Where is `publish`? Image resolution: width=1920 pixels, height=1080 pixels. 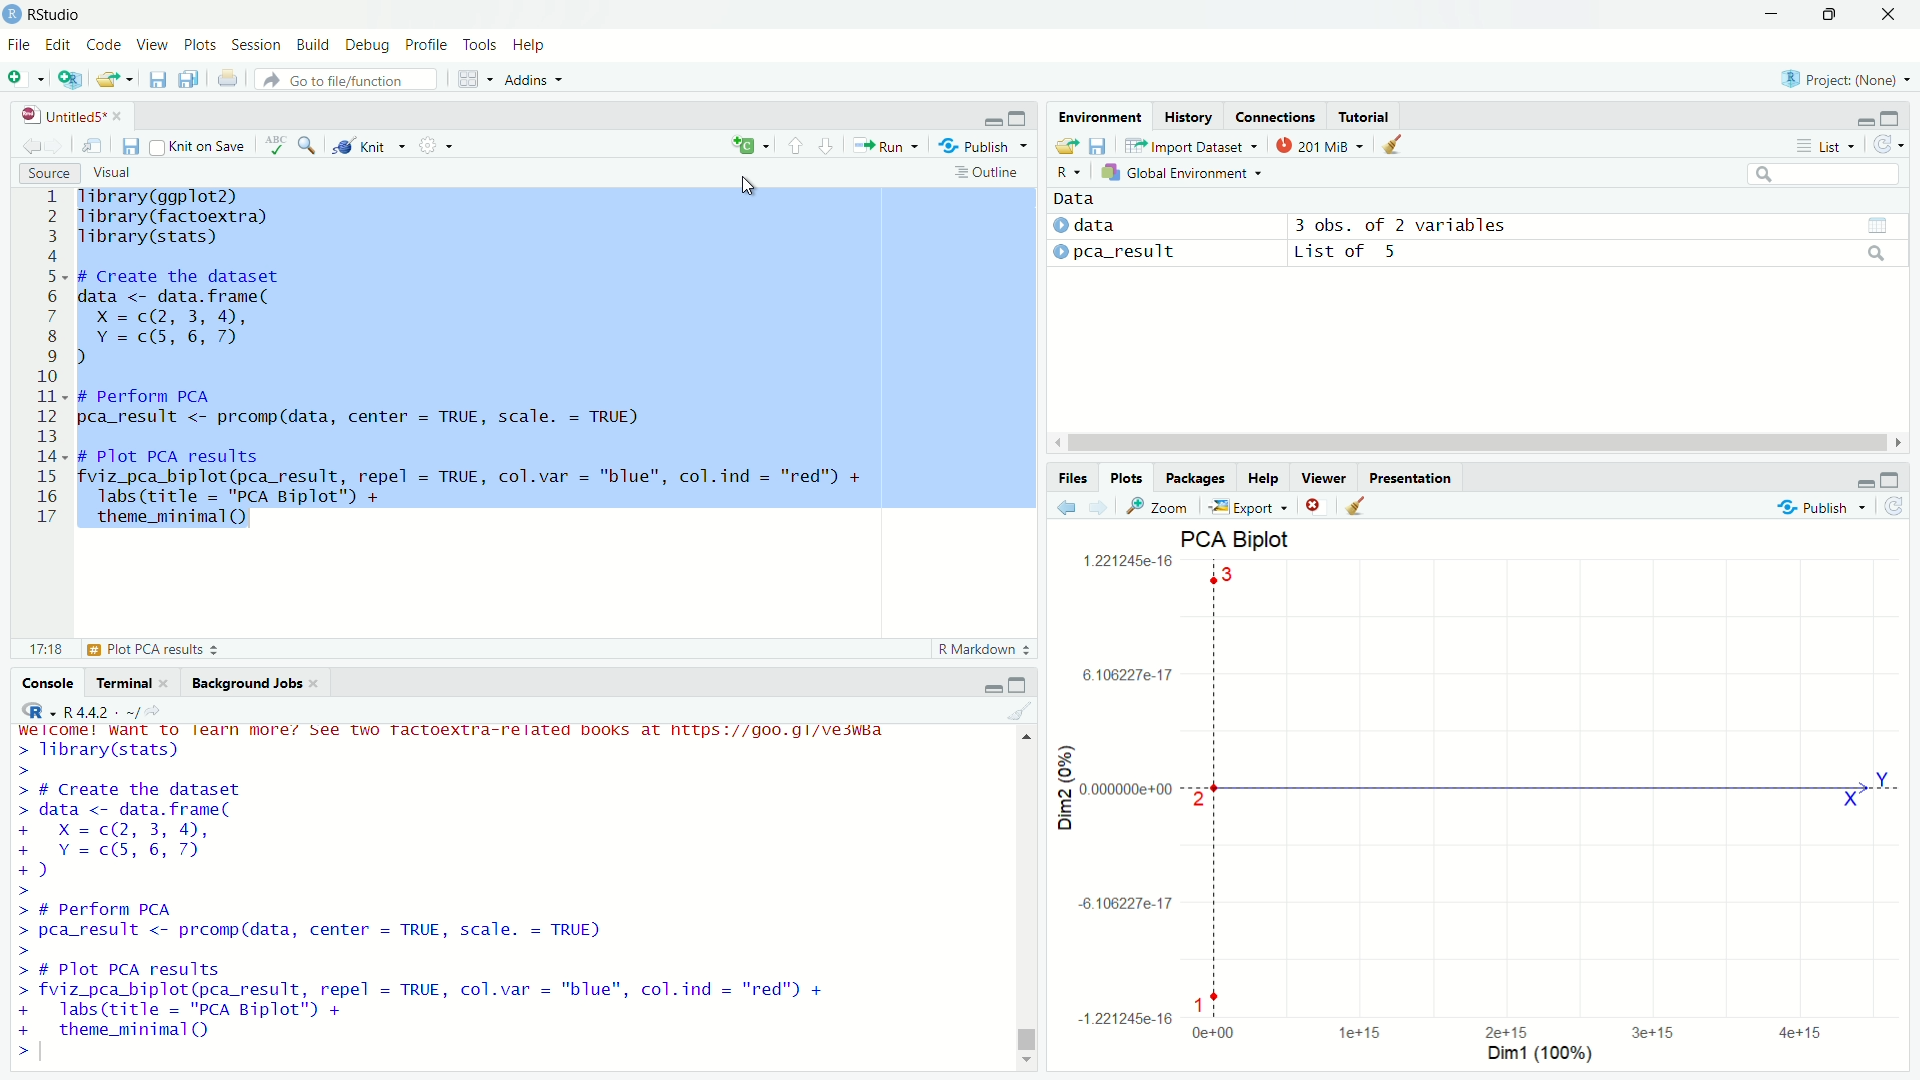 publish is located at coordinates (985, 147).